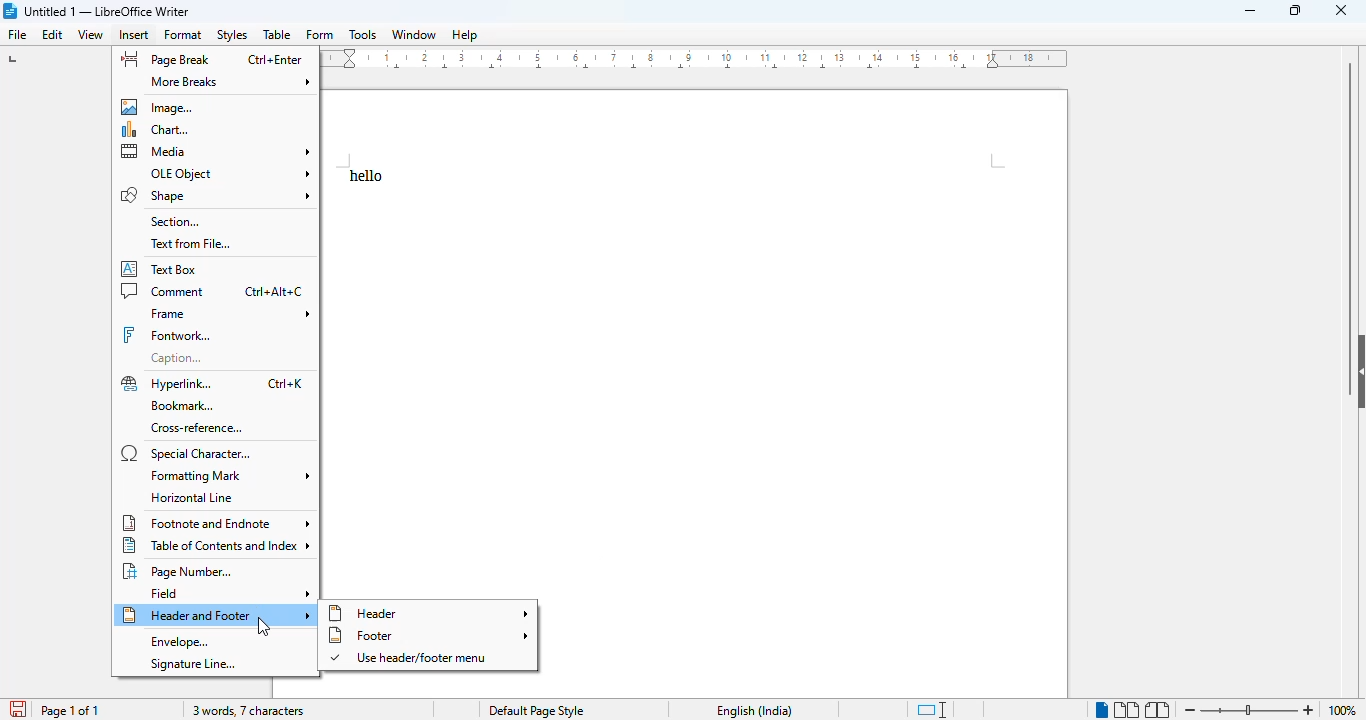 The image size is (1366, 720). Describe the element at coordinates (184, 405) in the screenshot. I see `bookmark` at that location.